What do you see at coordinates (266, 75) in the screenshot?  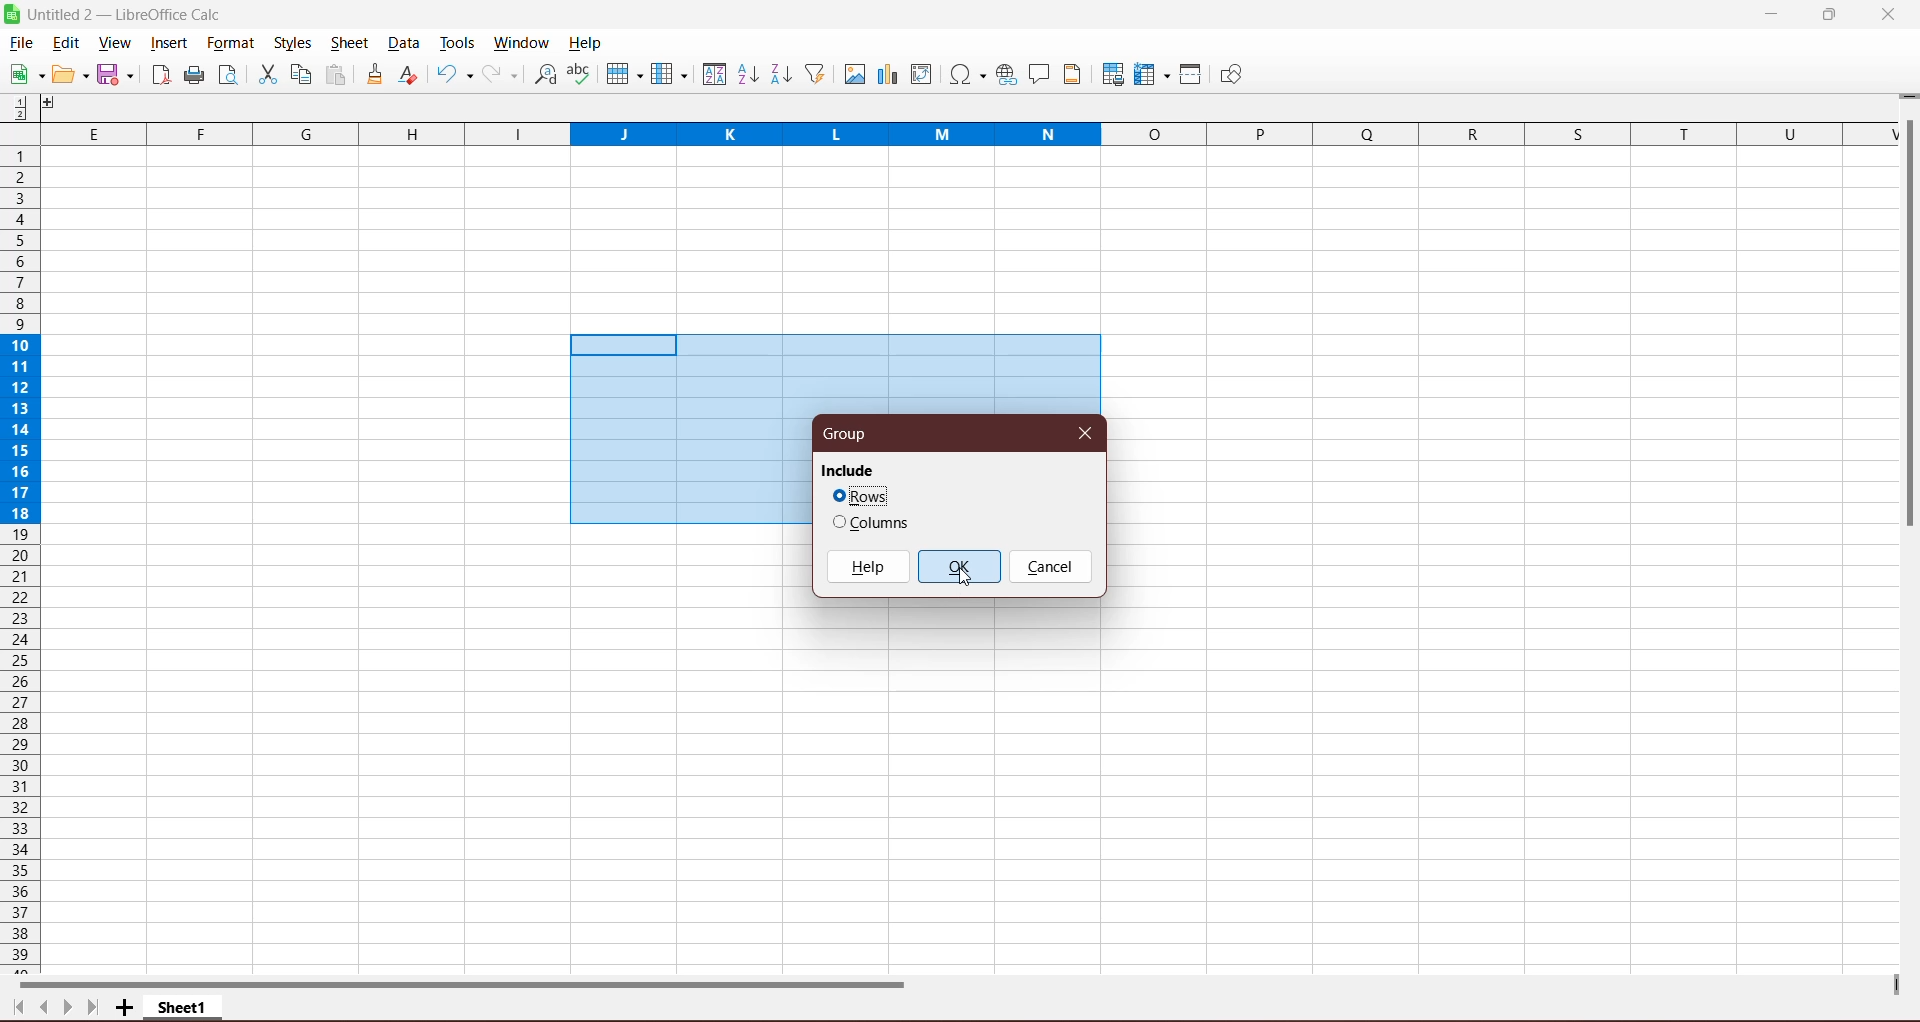 I see `Cut` at bounding box center [266, 75].